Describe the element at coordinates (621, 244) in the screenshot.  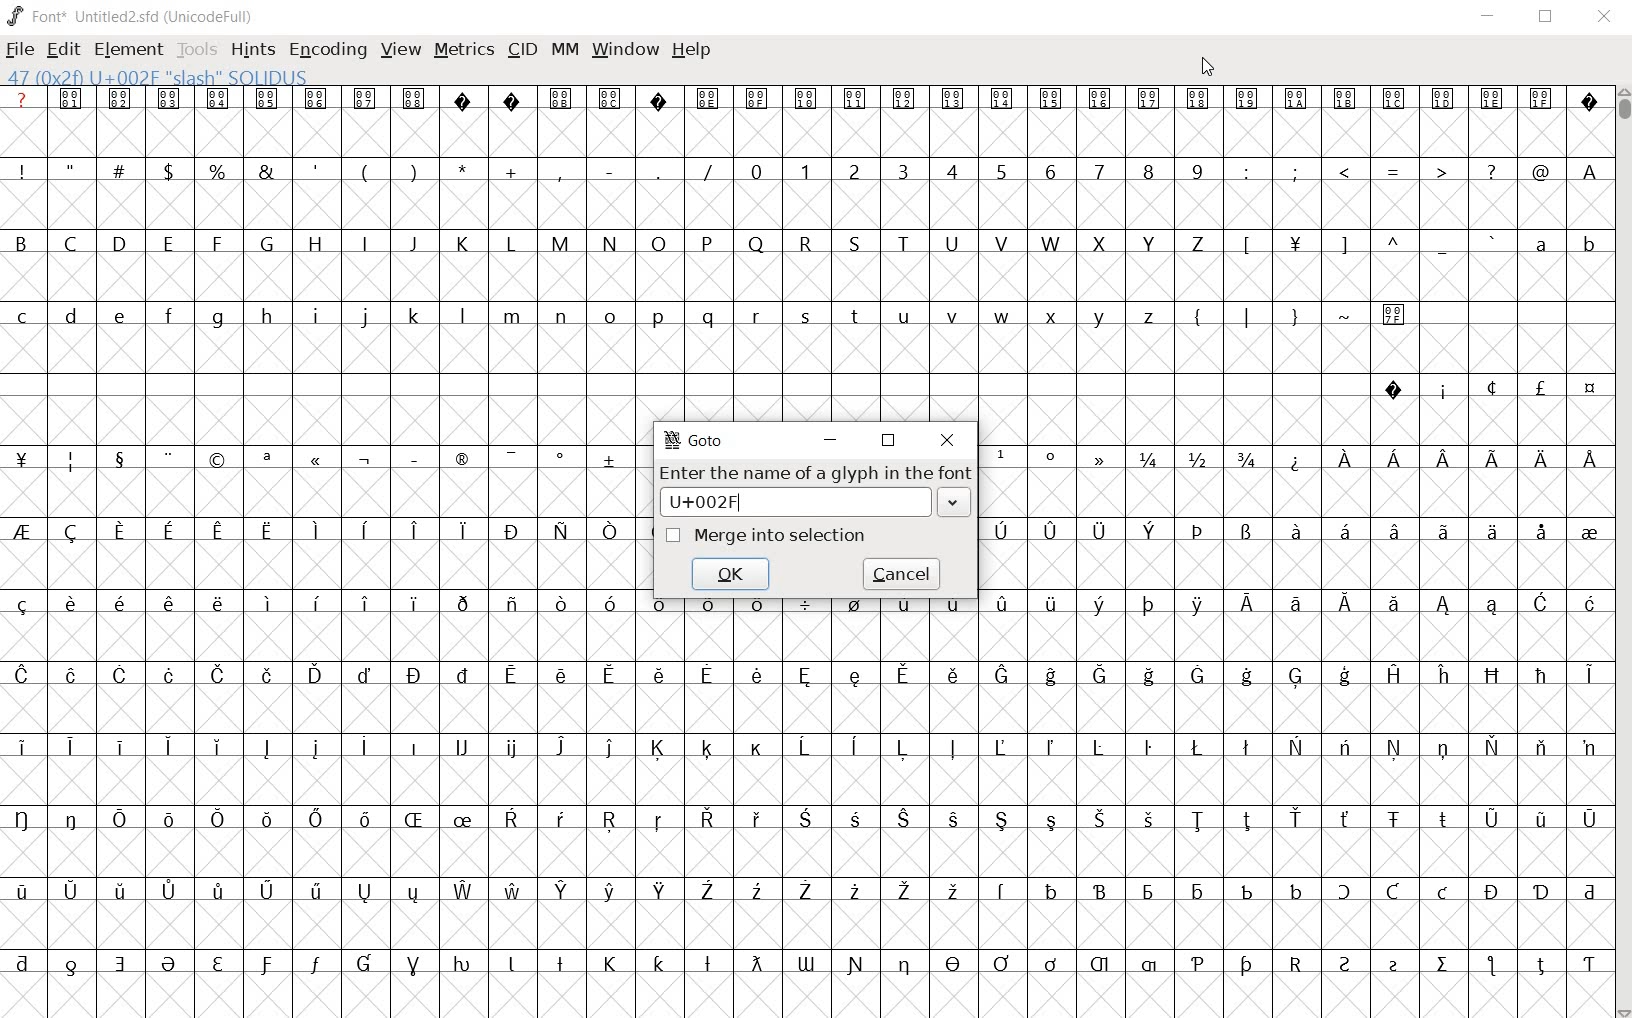
I see `capital letters A - Z` at that location.